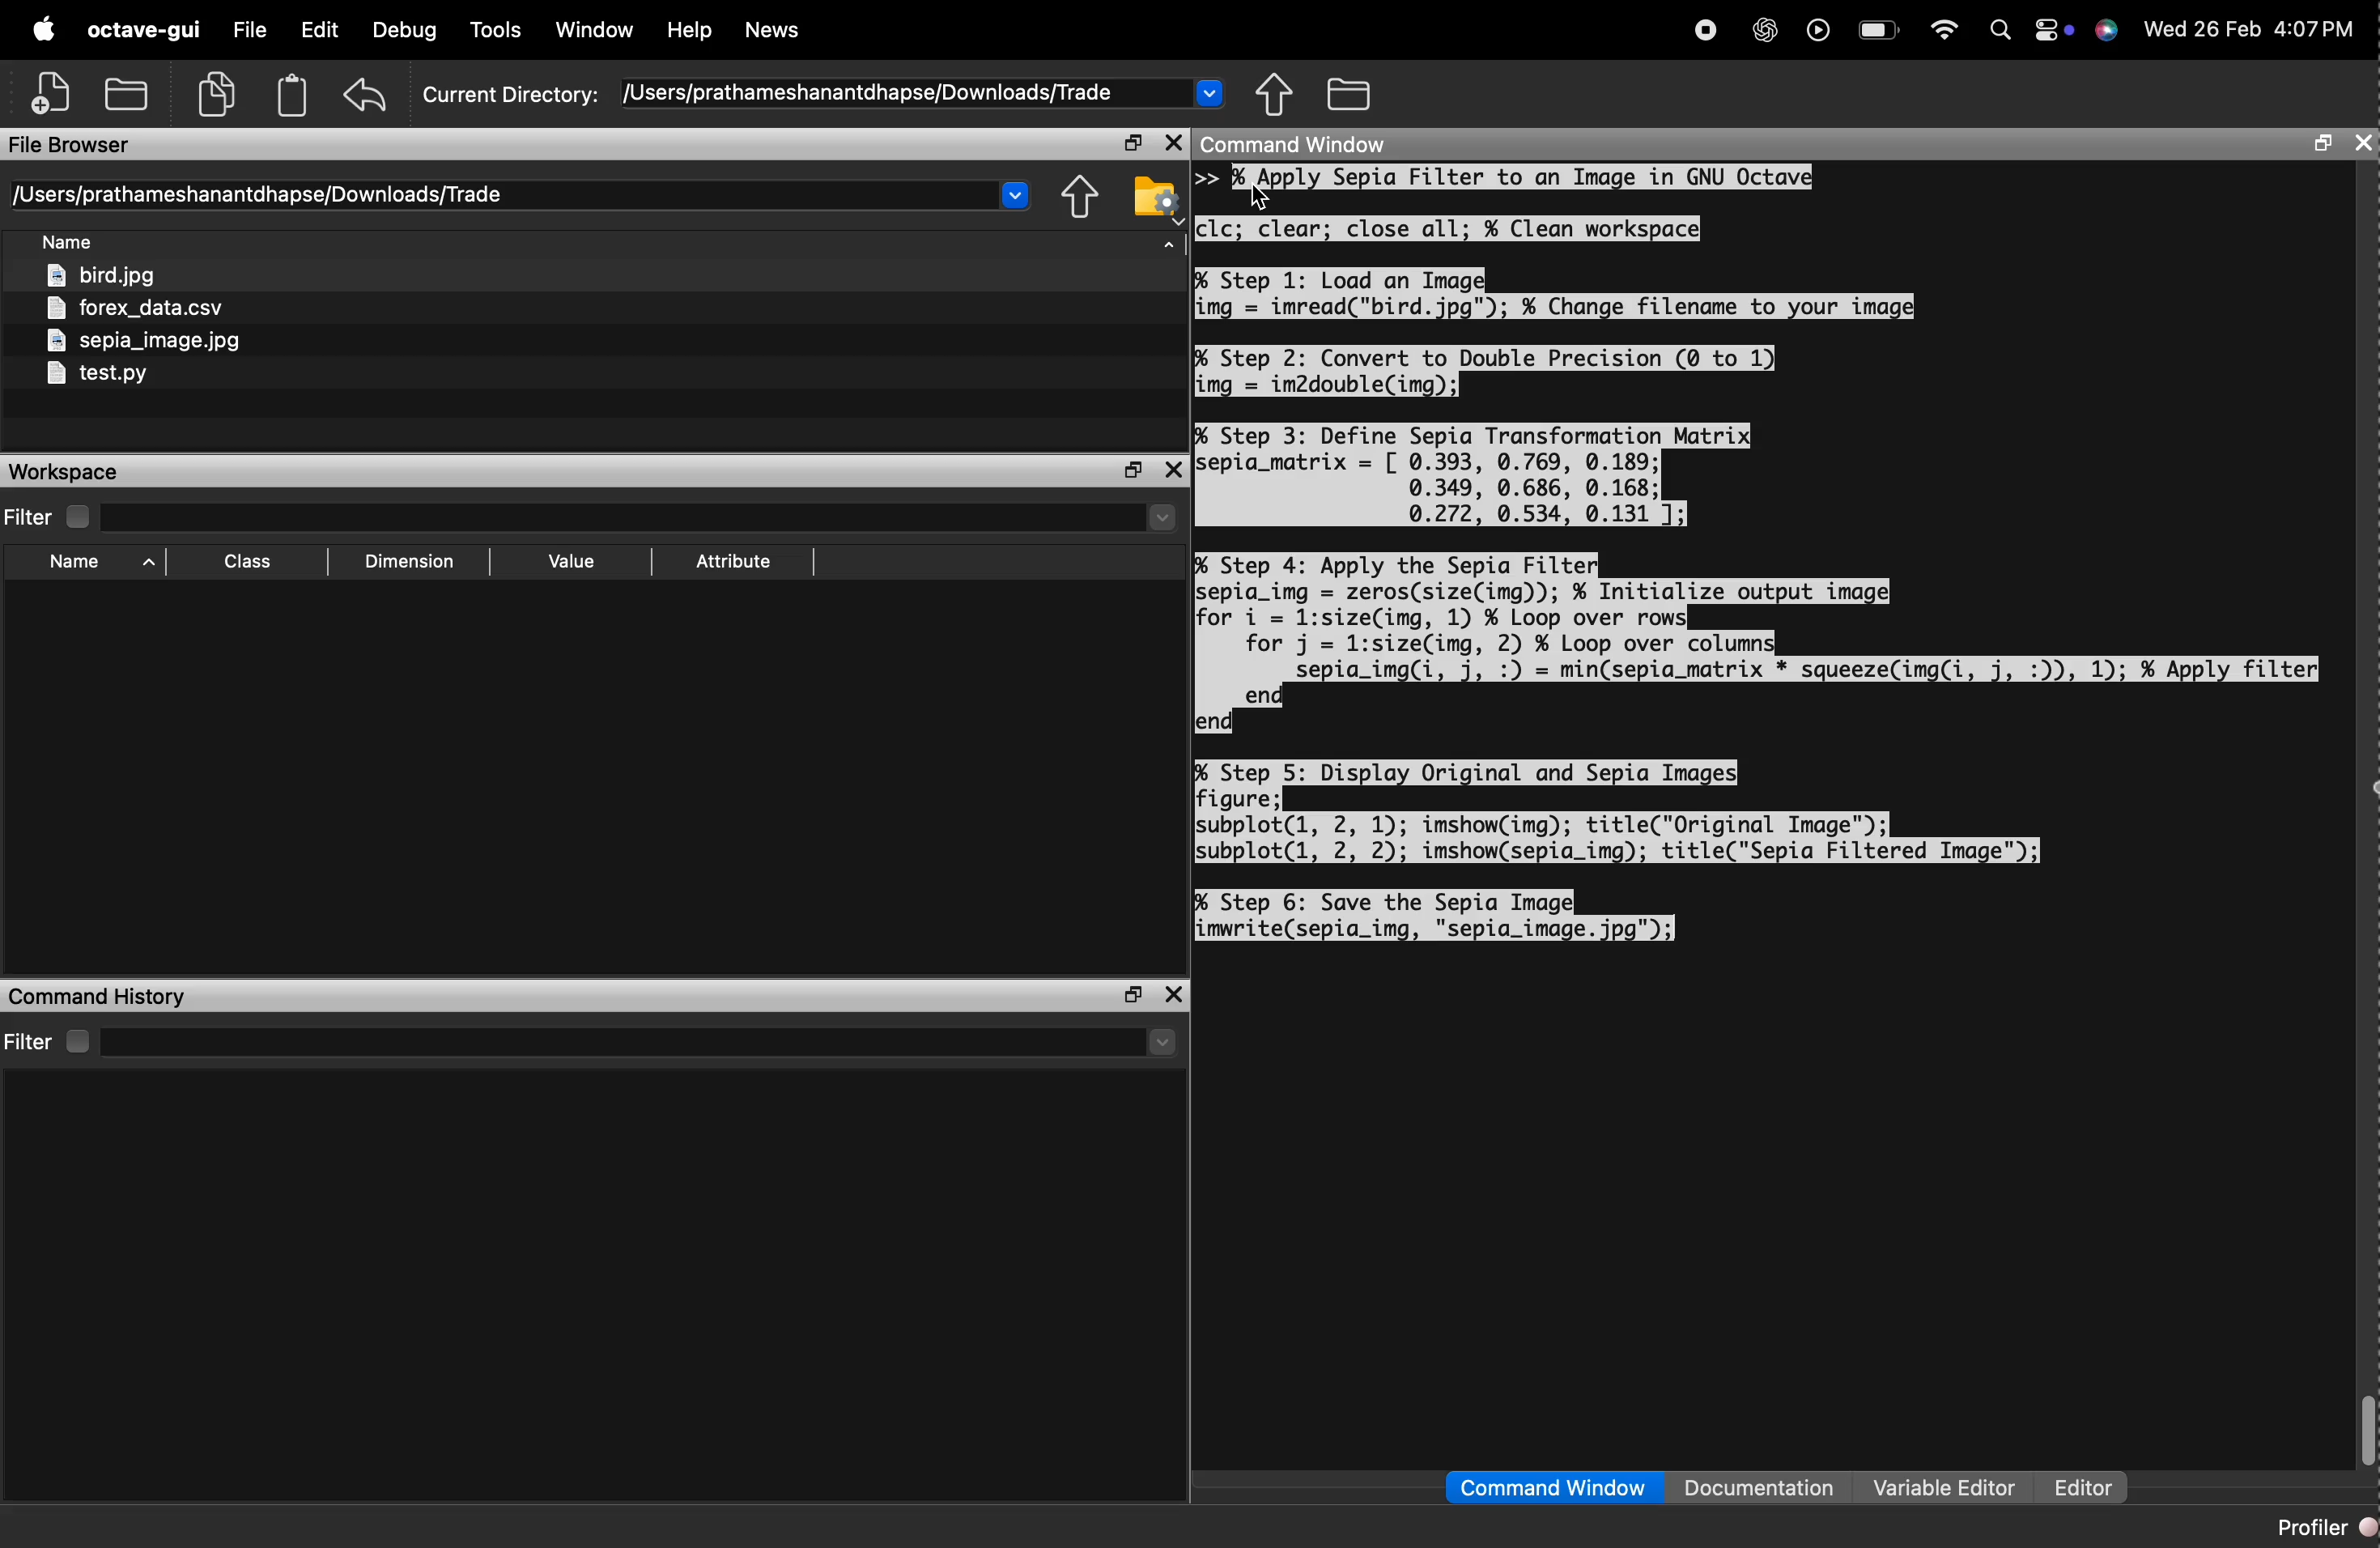 The height and width of the screenshot is (1548, 2380). I want to click on  bird.jpg, so click(100, 273).